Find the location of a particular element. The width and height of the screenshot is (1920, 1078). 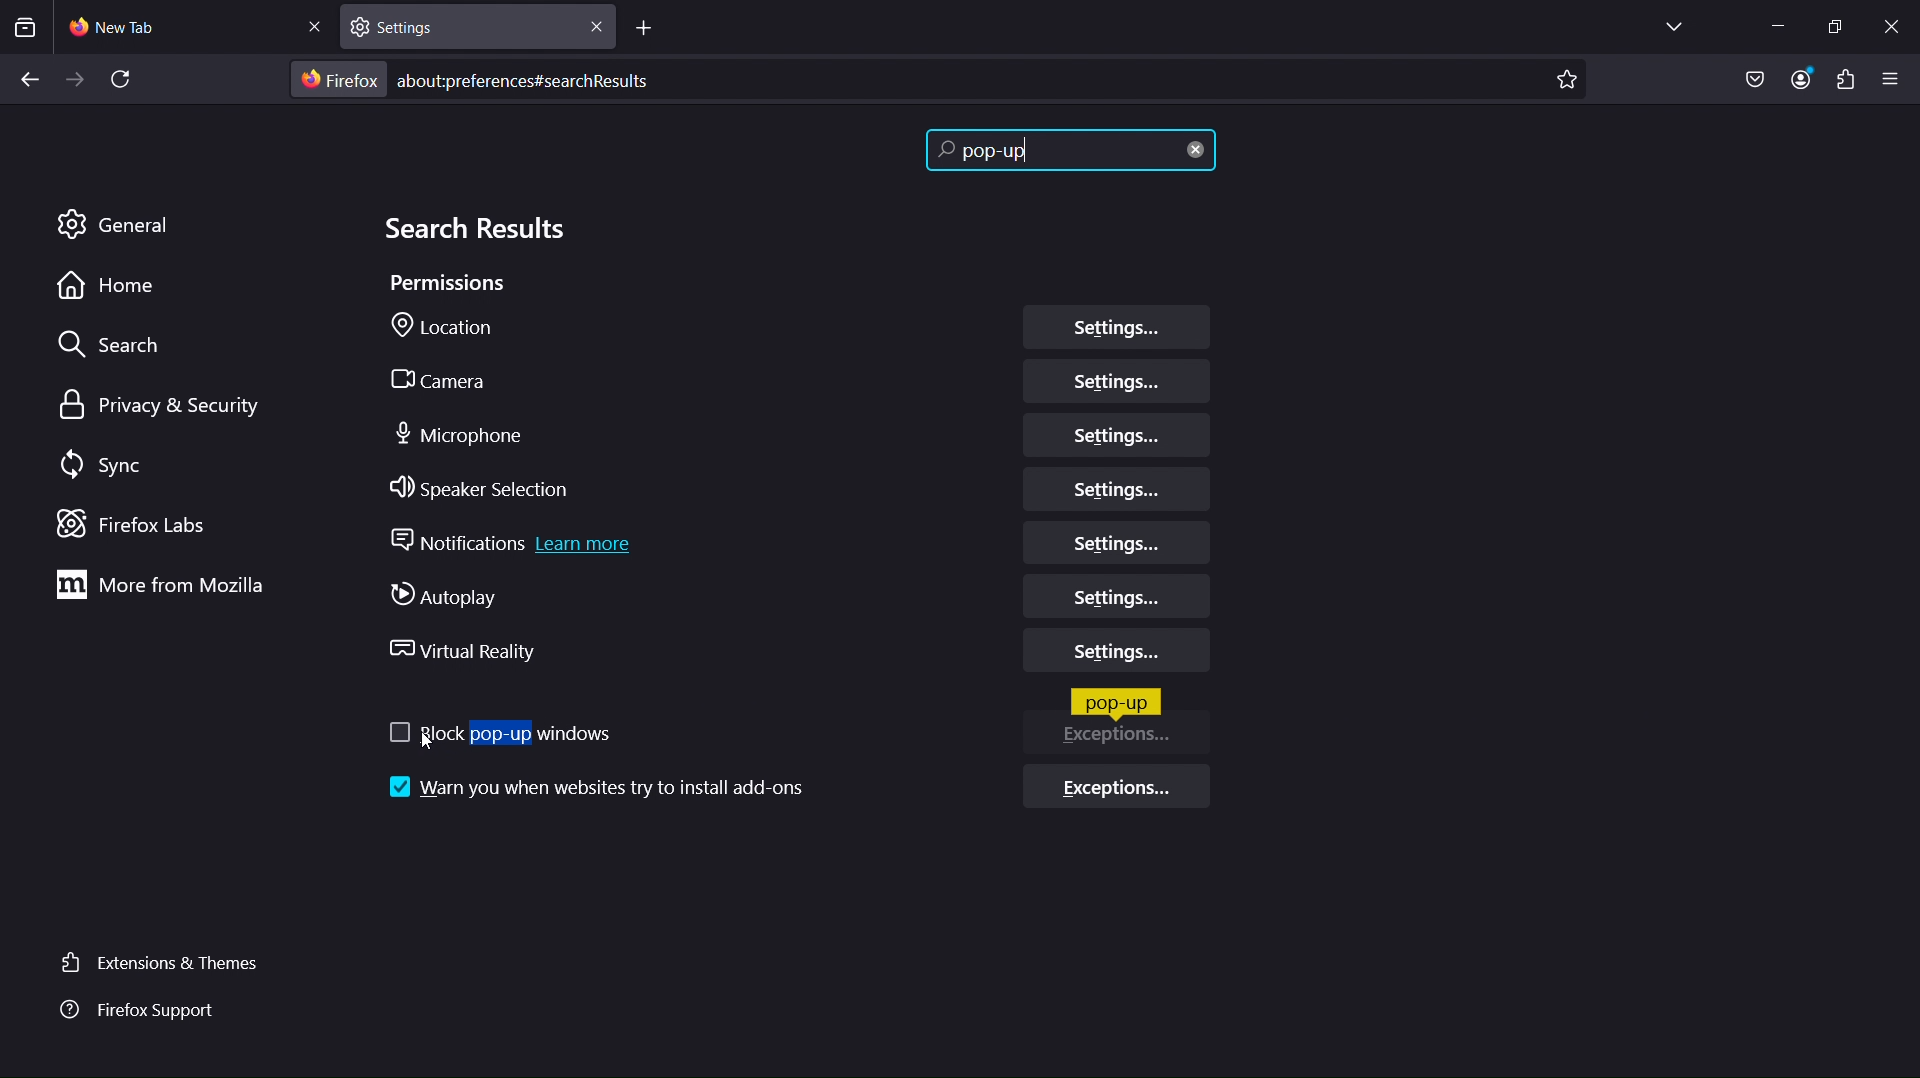

Microphone Settings is located at coordinates (1117, 435).